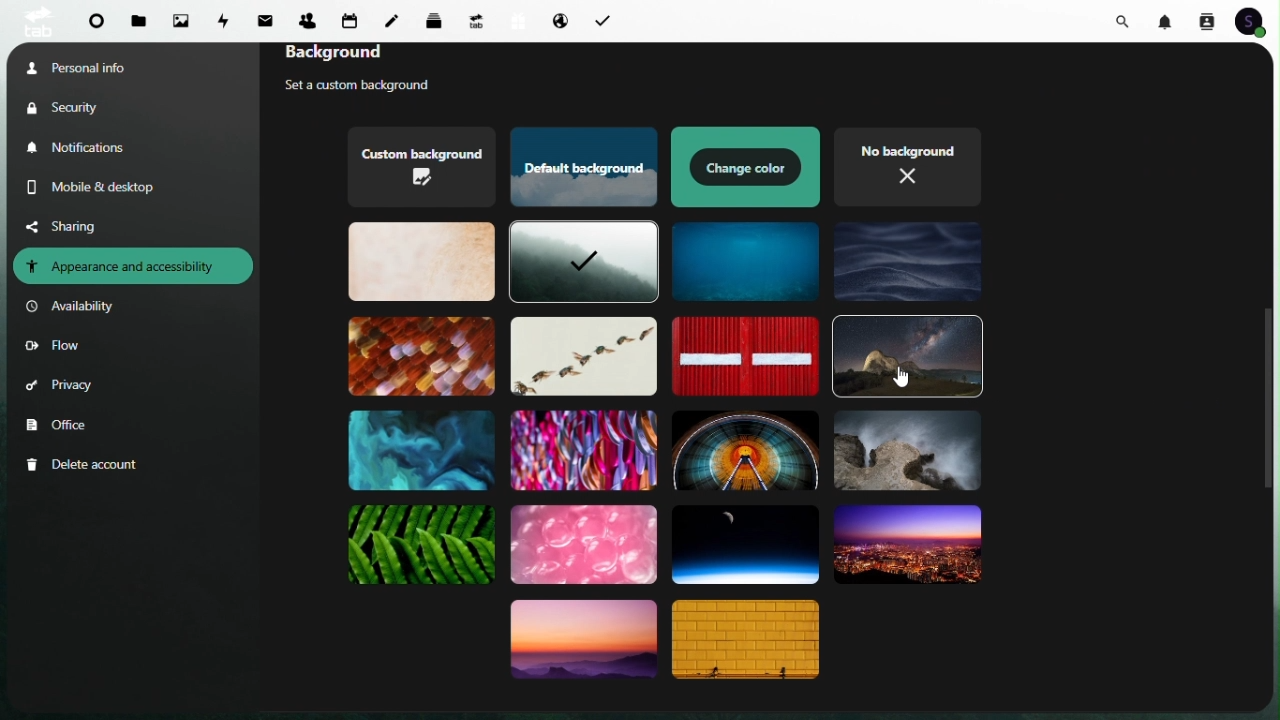 This screenshot has height=720, width=1280. Describe the element at coordinates (397, 16) in the screenshot. I see `Notes` at that location.